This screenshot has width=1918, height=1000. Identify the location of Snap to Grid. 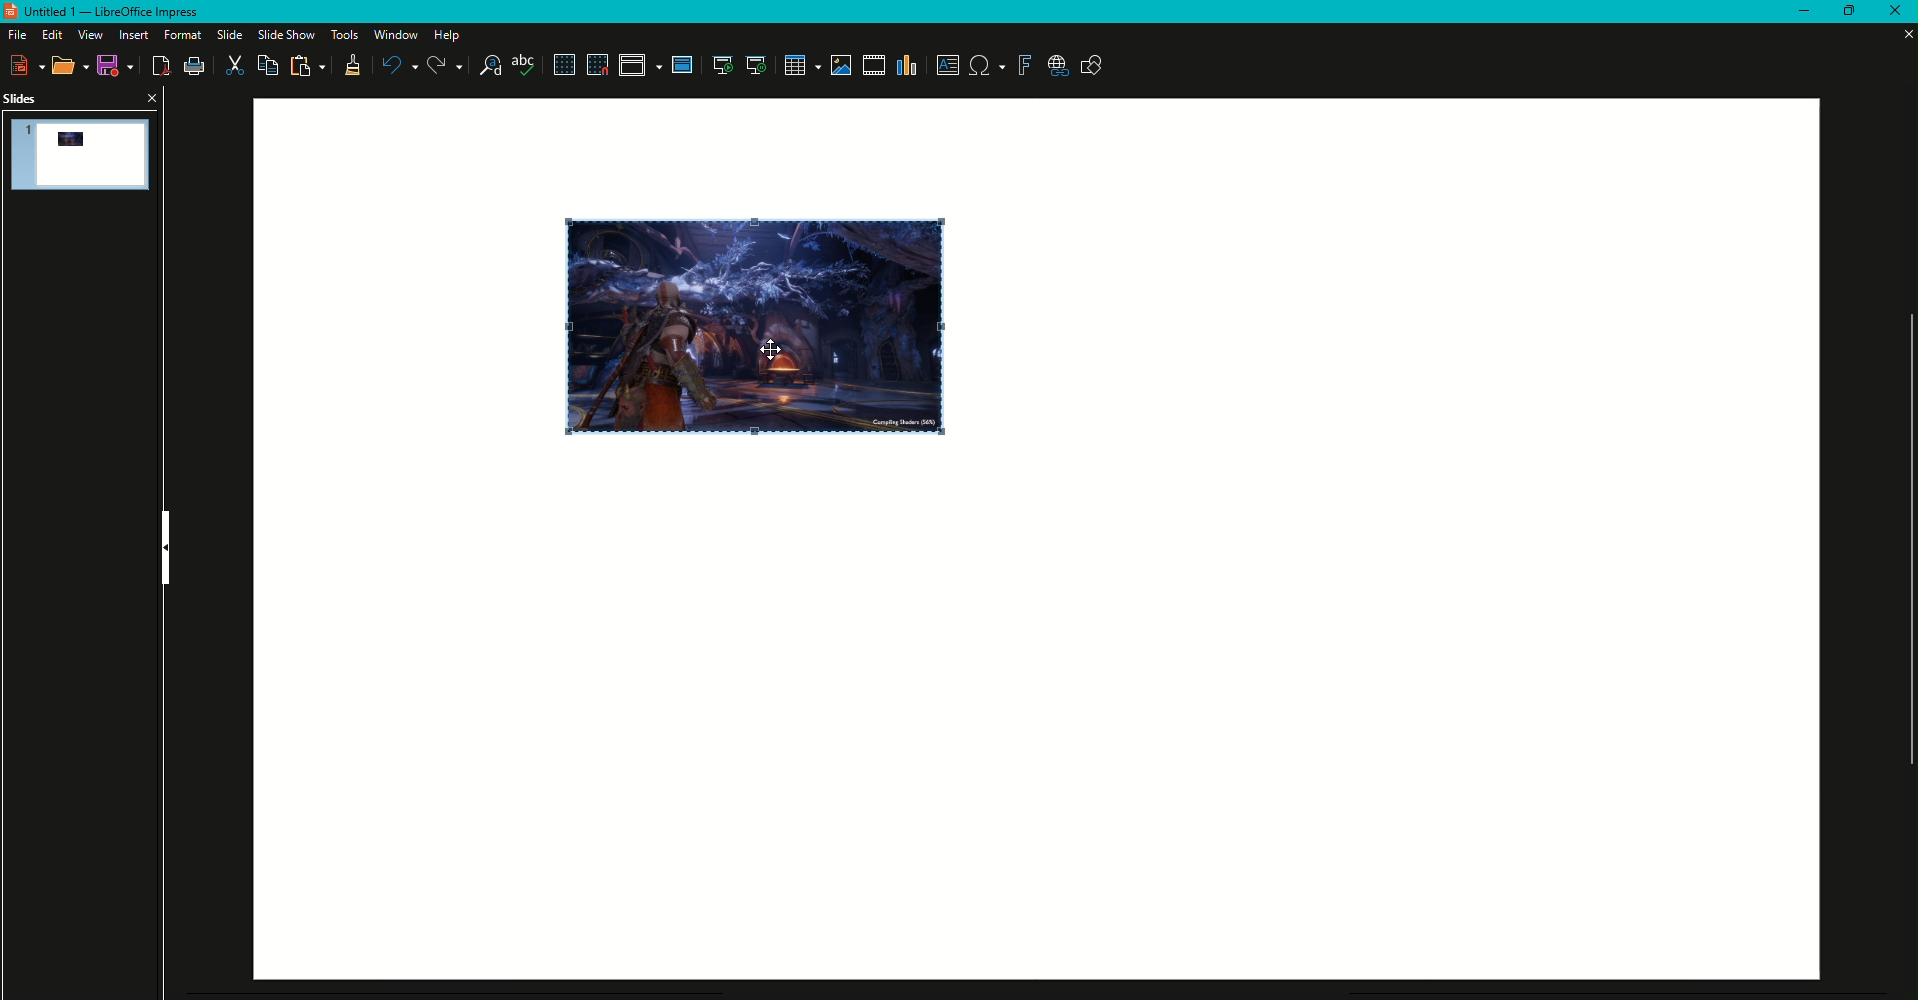
(597, 65).